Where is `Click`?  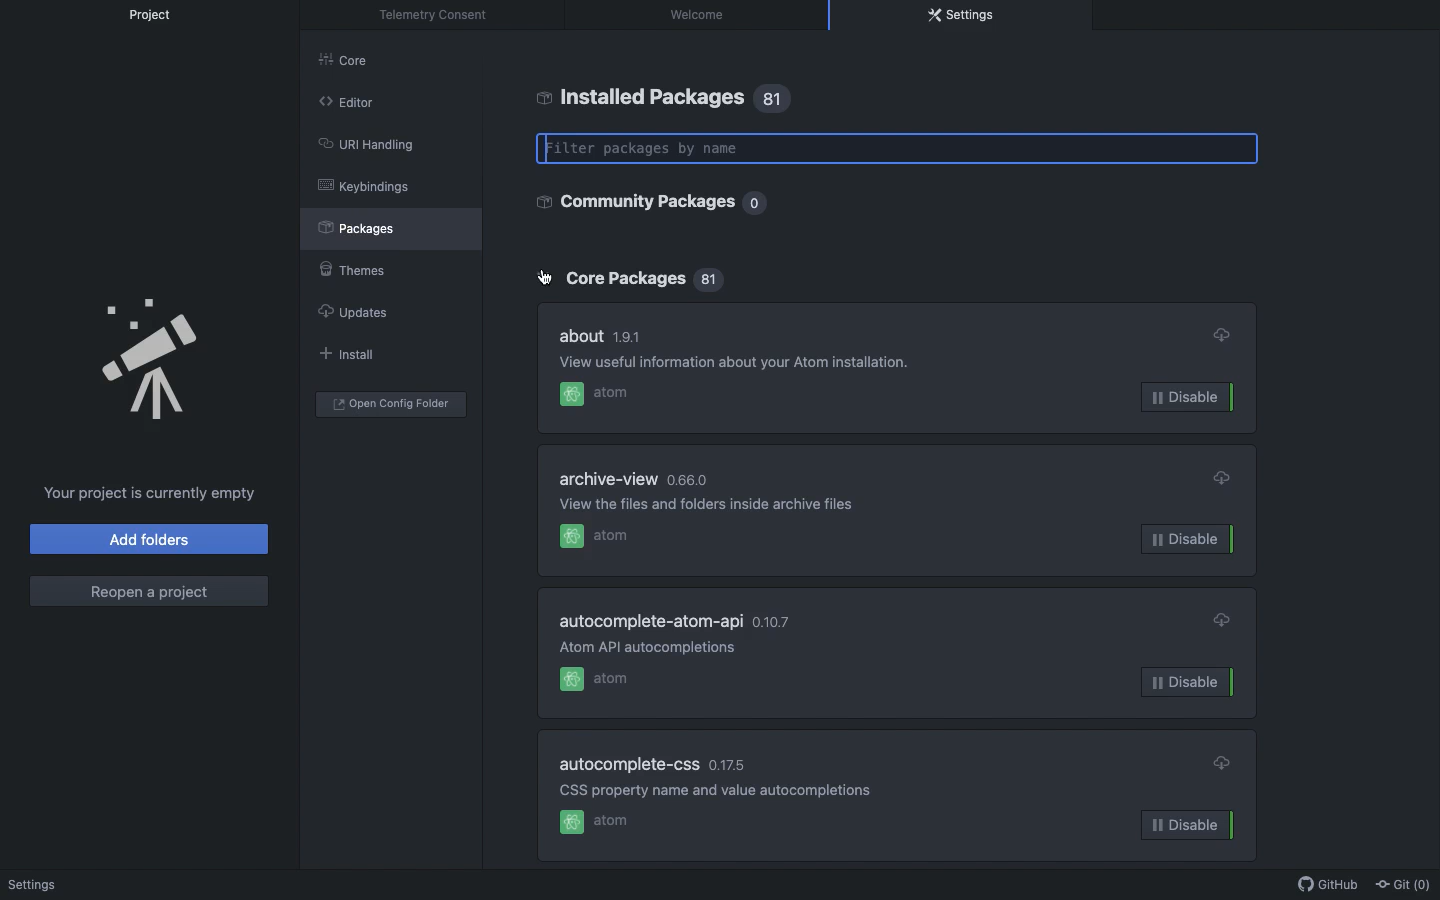 Click is located at coordinates (543, 278).